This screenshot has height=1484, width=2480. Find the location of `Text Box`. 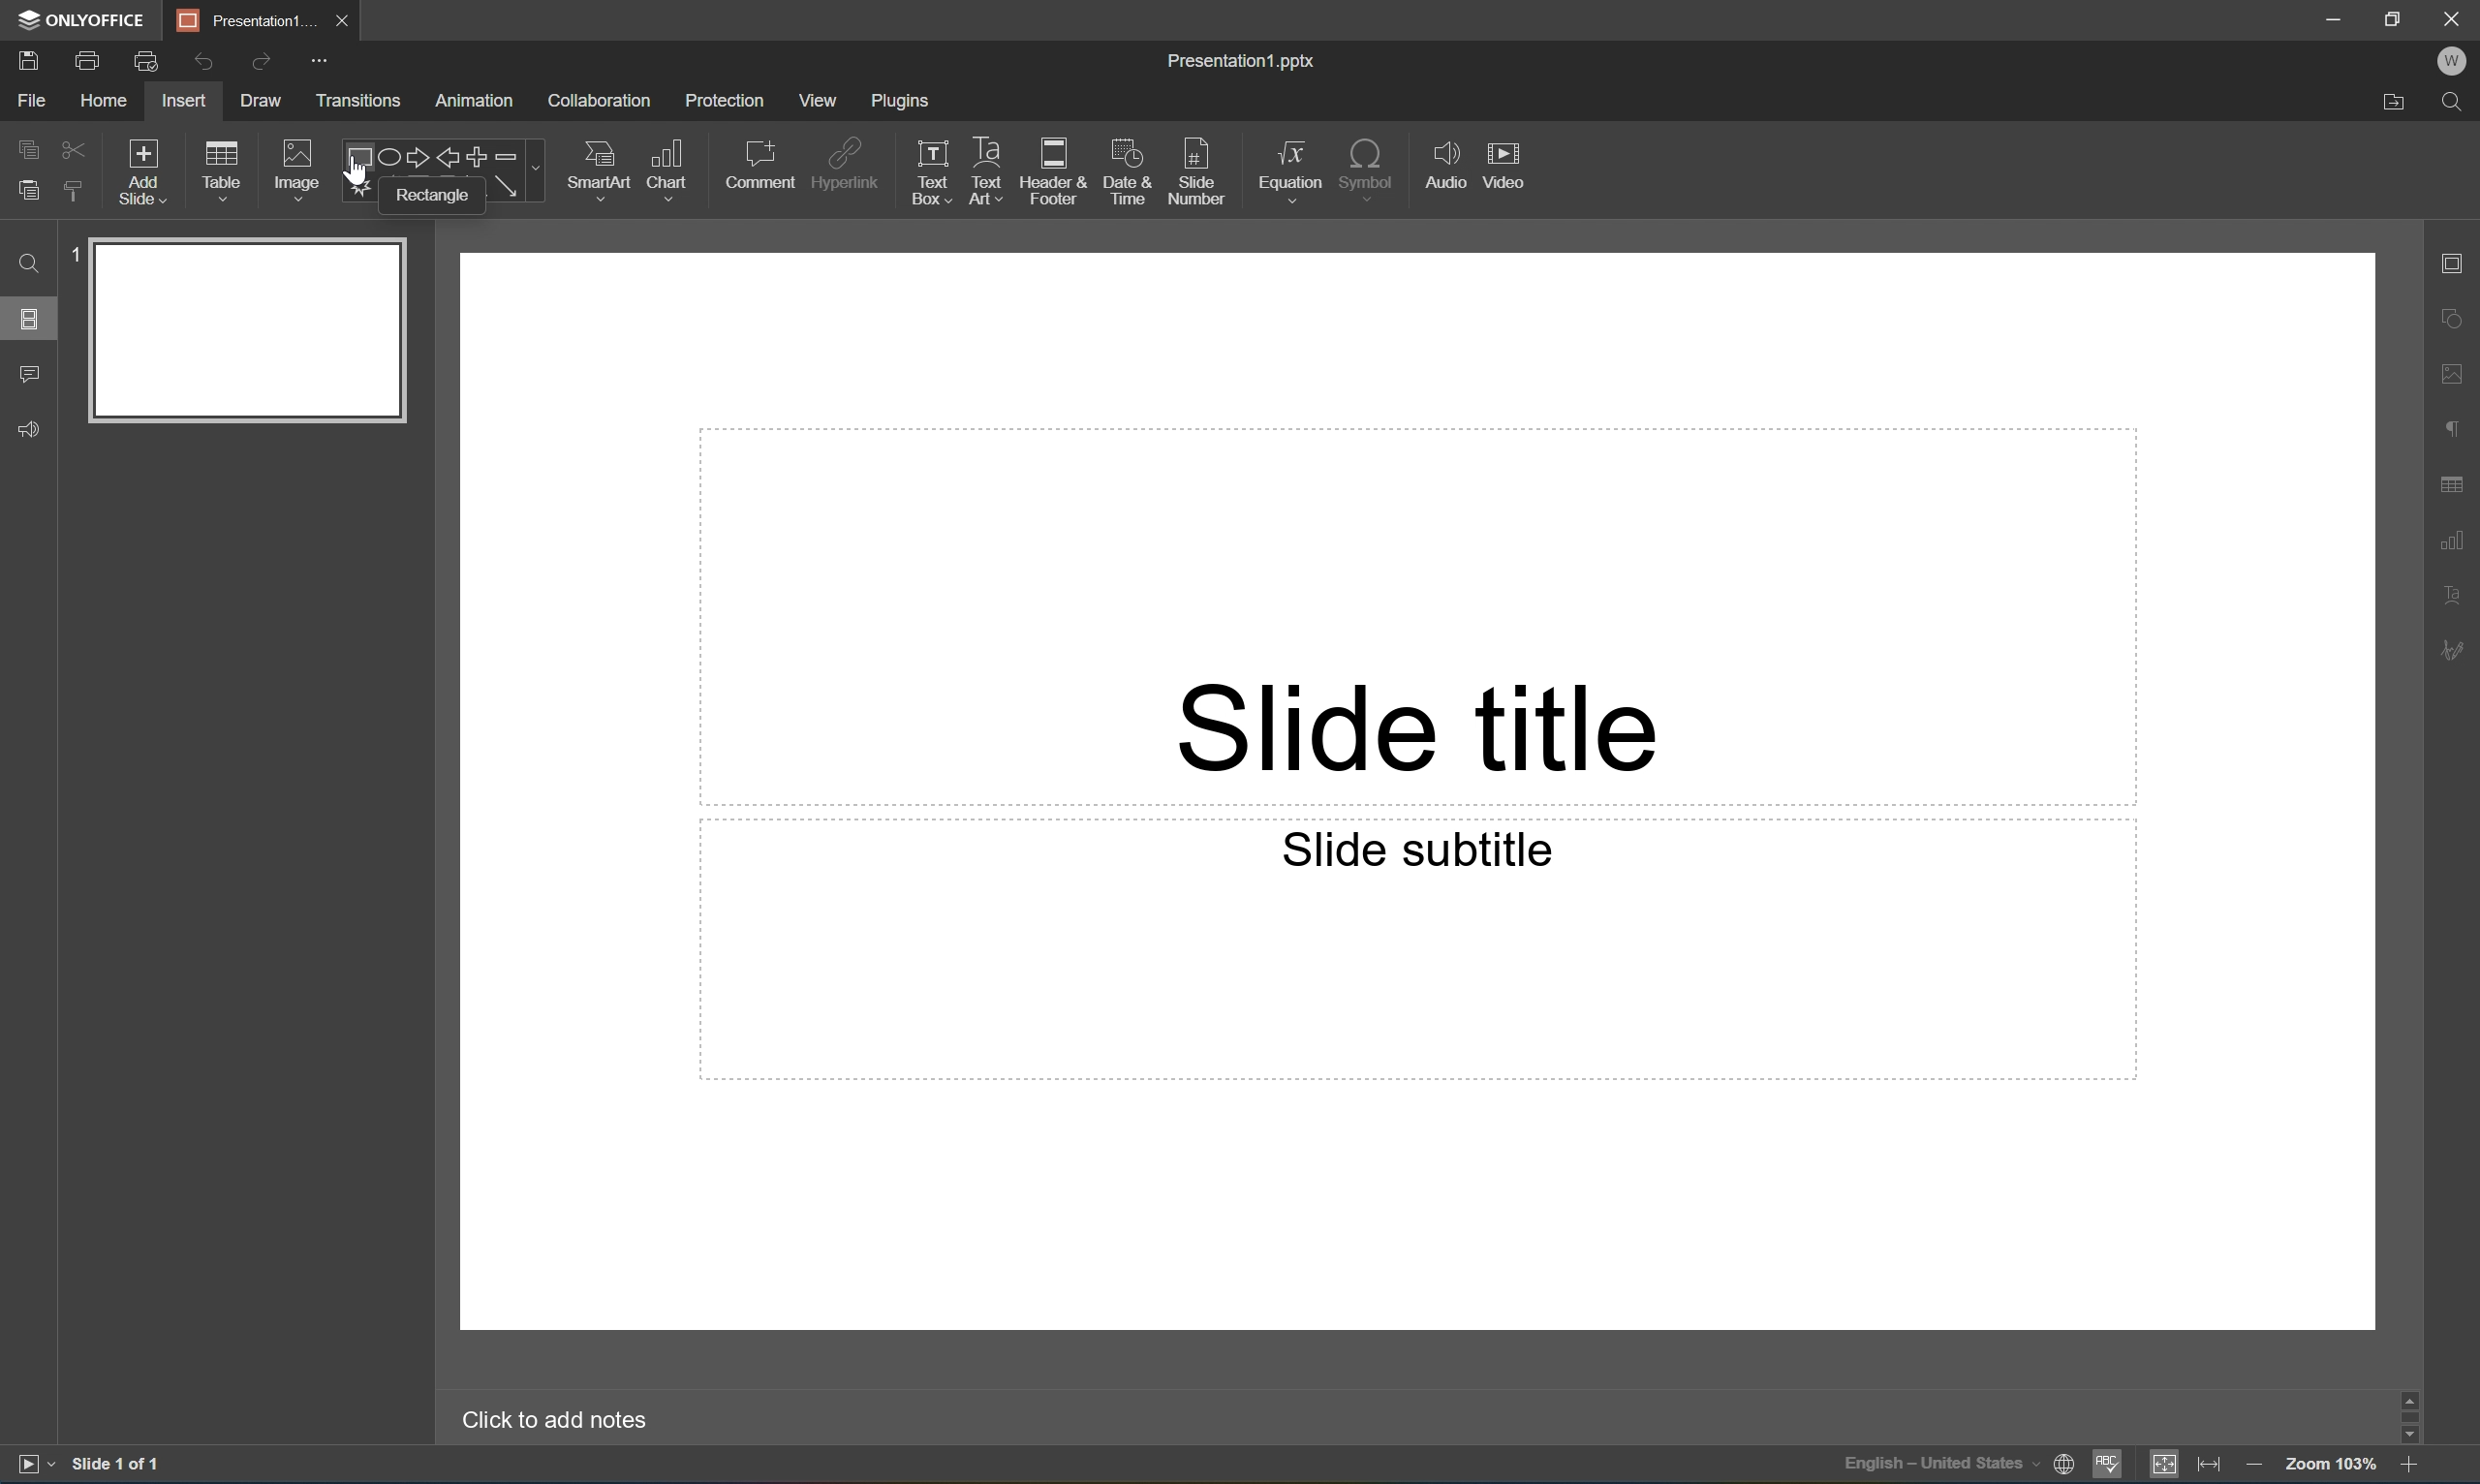

Text Box is located at coordinates (932, 173).